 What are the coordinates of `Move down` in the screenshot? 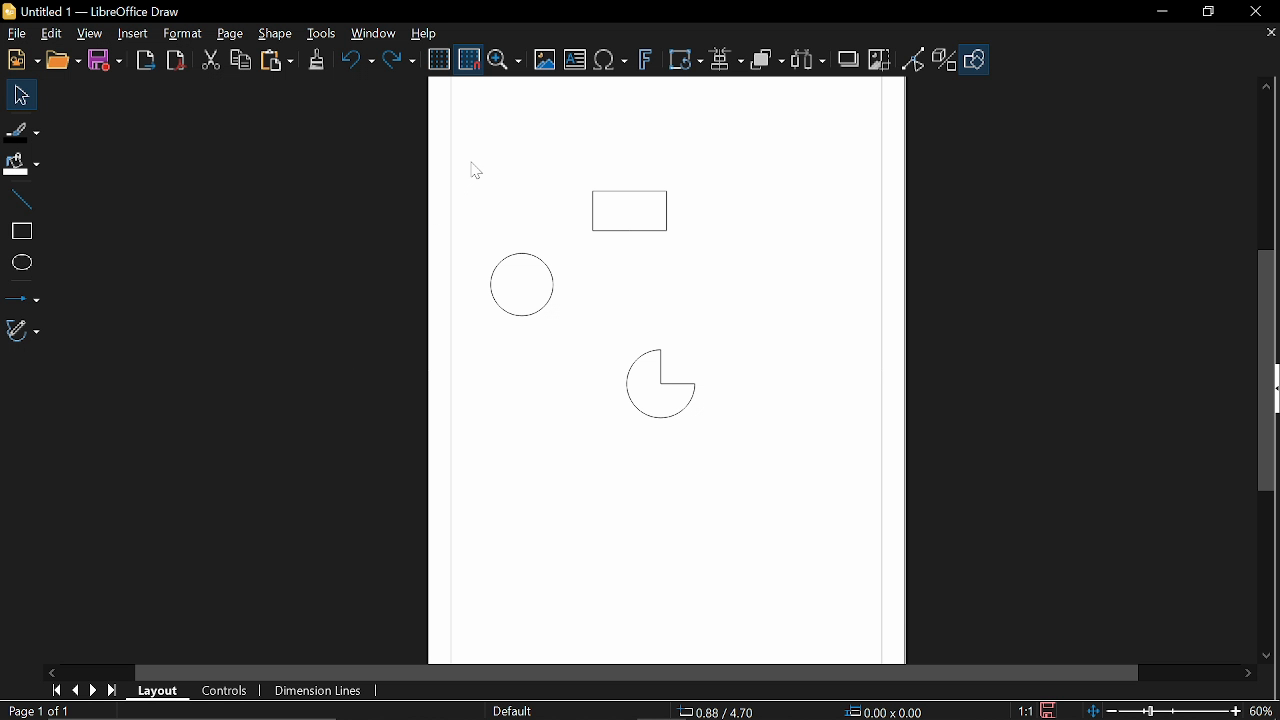 It's located at (1269, 656).